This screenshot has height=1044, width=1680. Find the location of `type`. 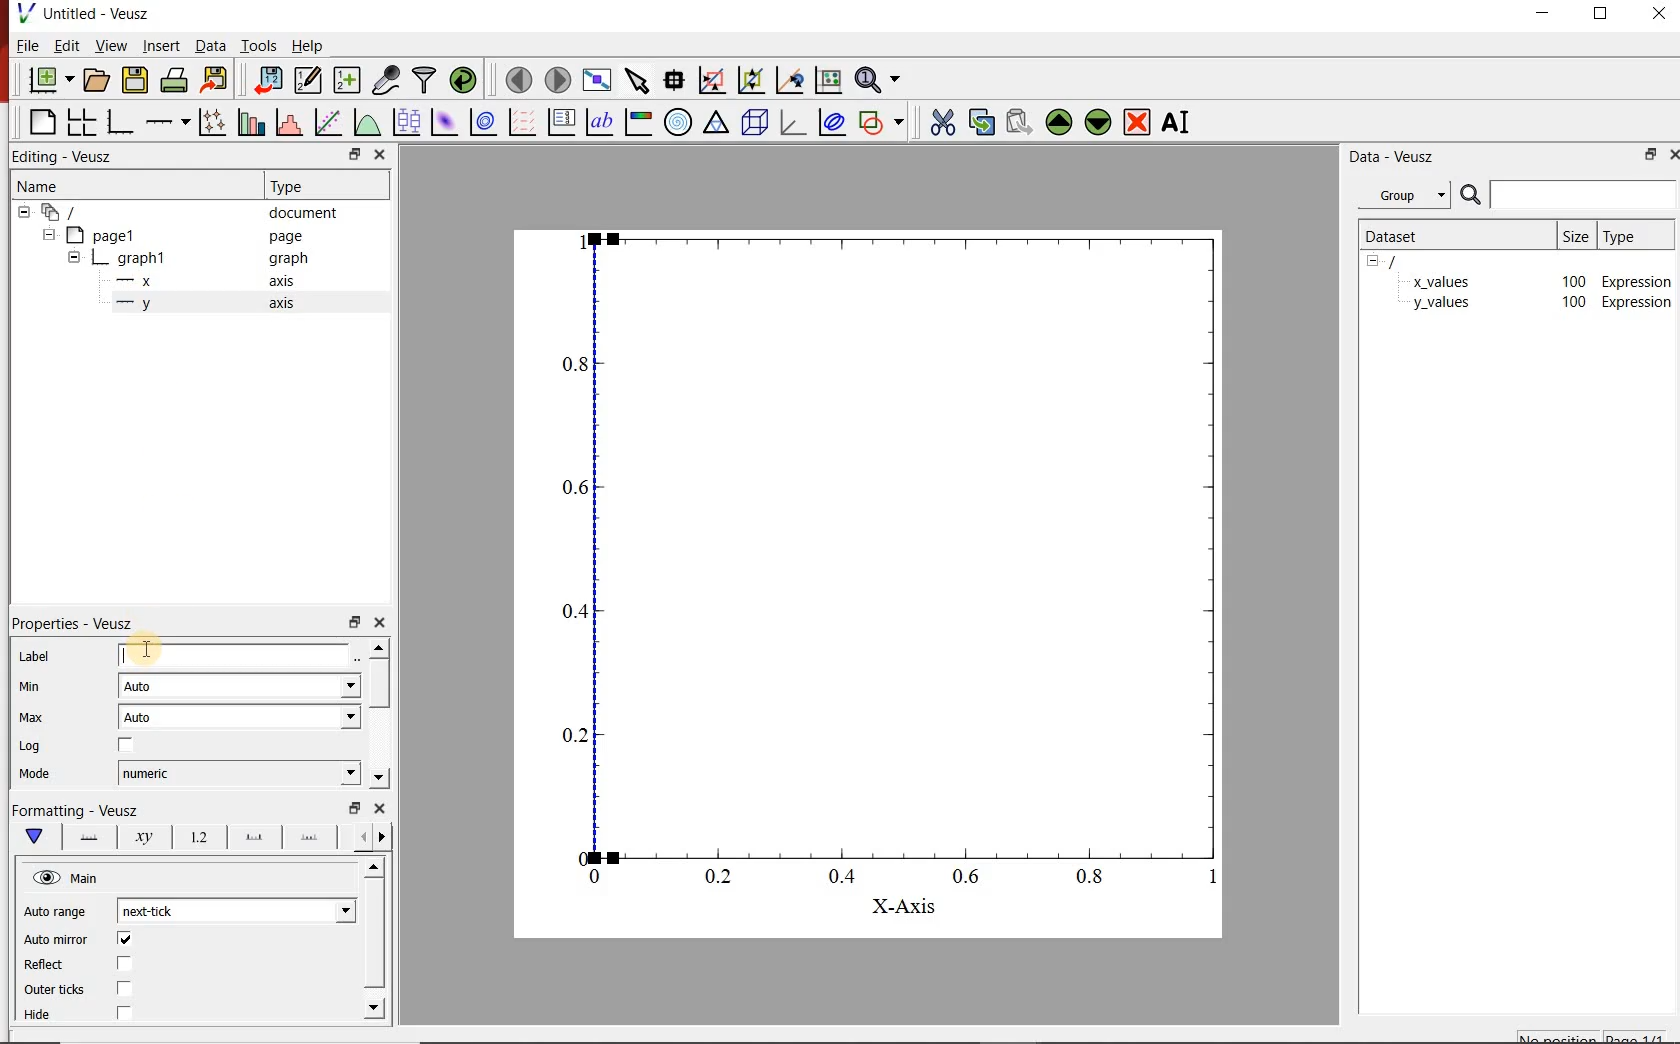

type is located at coordinates (1633, 237).